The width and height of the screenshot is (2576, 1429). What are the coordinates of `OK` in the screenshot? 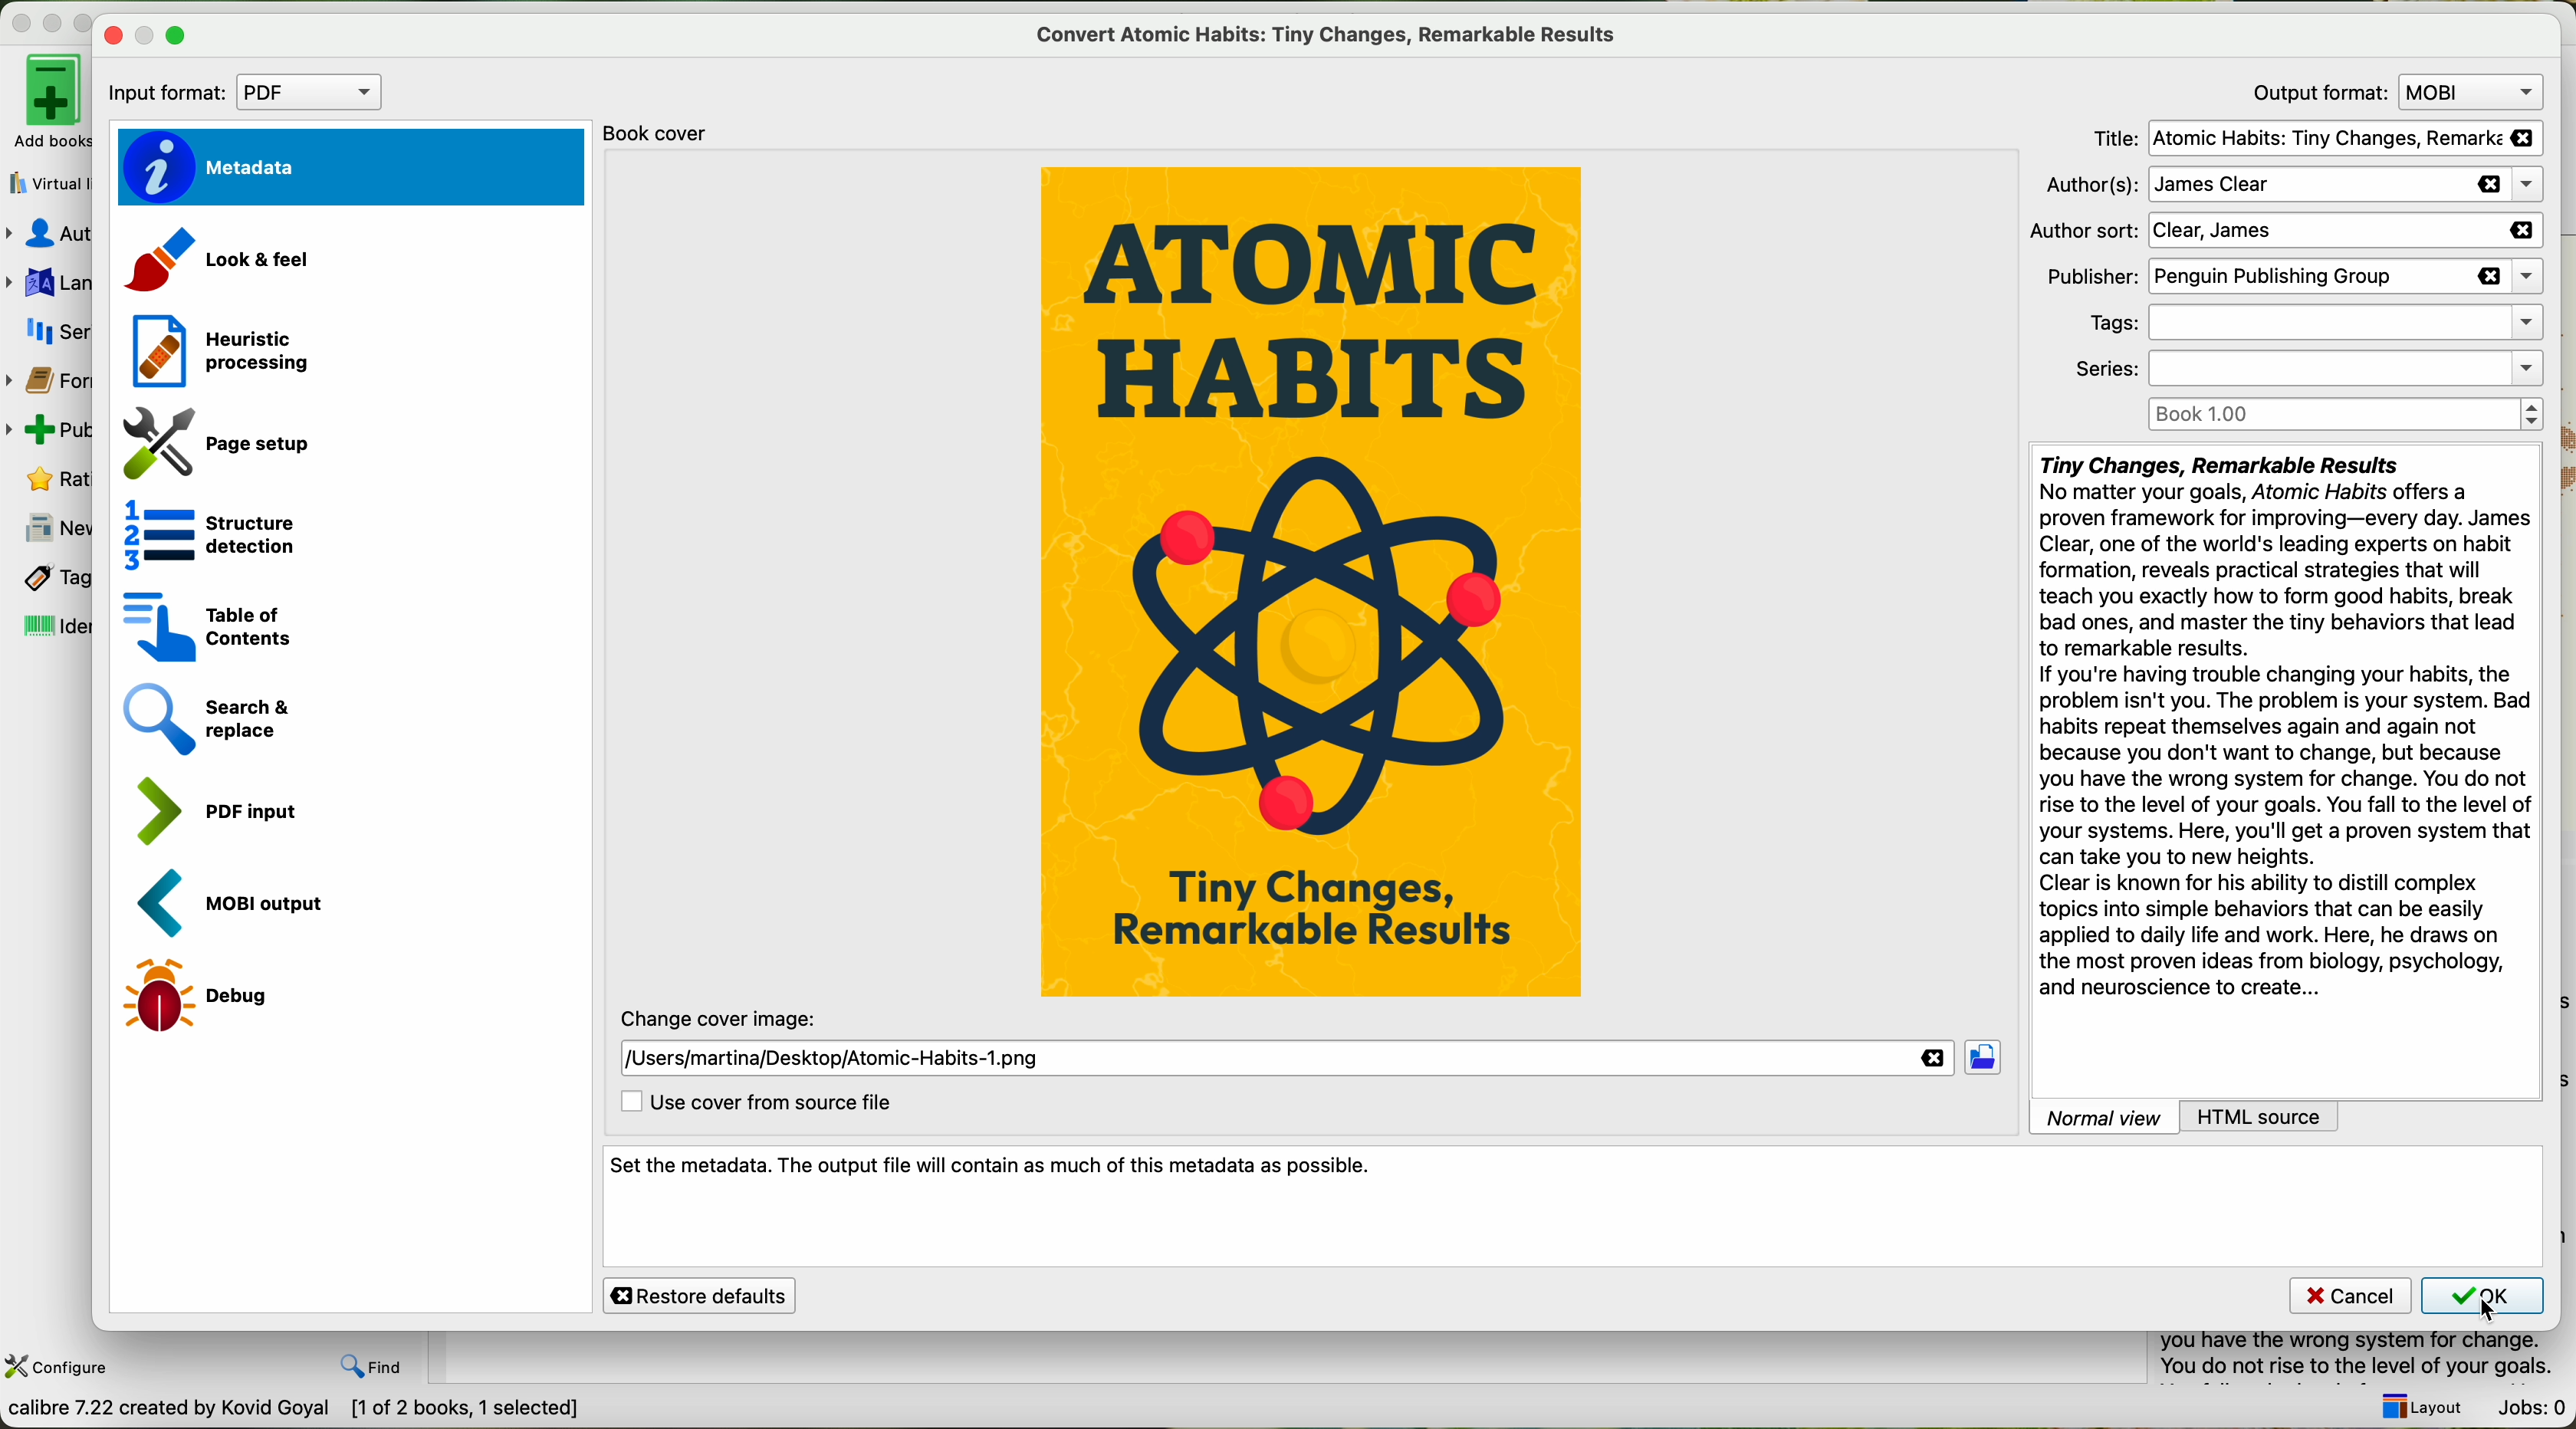 It's located at (2485, 1301).